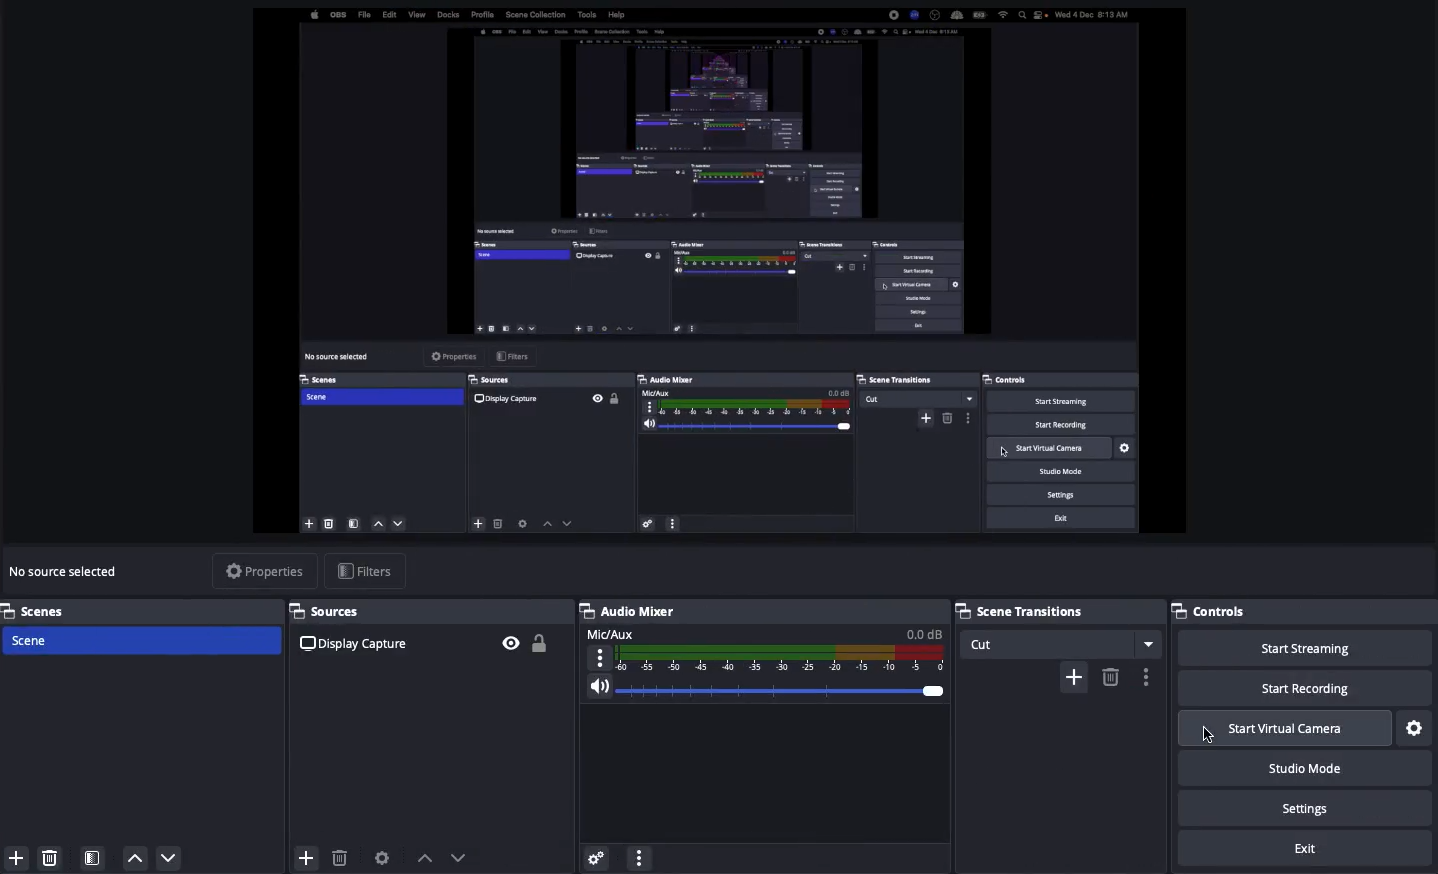  I want to click on Settings, so click(1413, 725).